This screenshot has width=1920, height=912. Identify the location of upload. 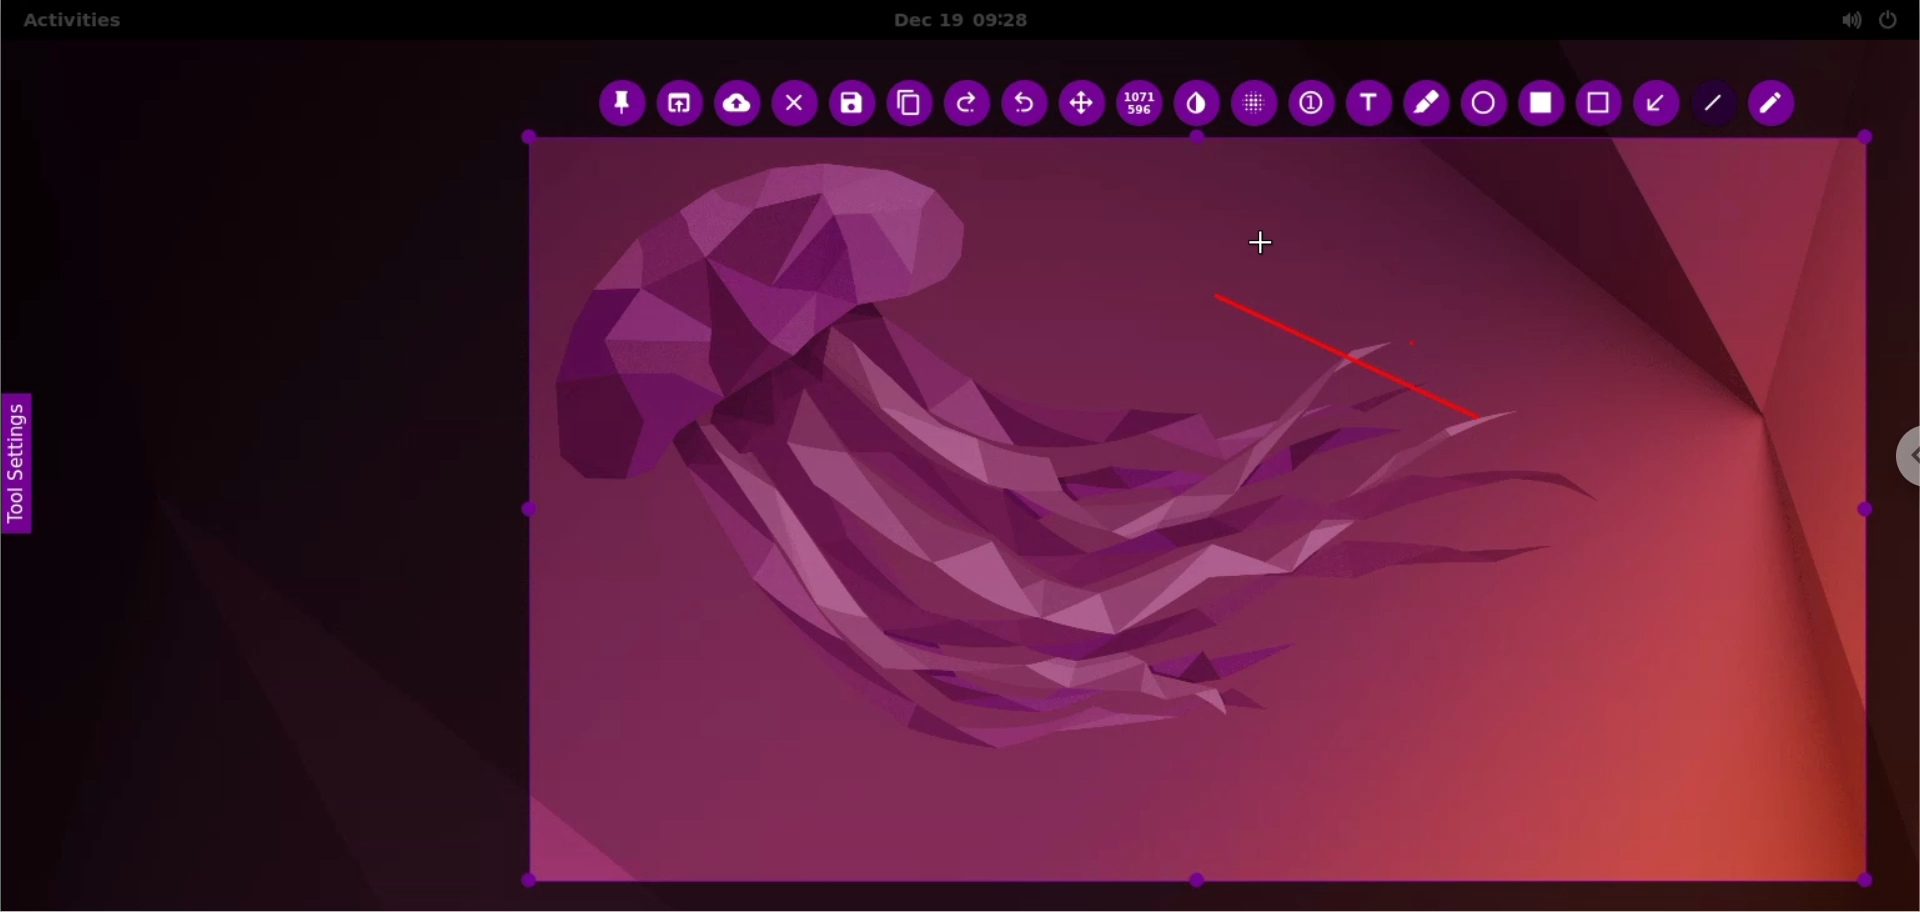
(739, 104).